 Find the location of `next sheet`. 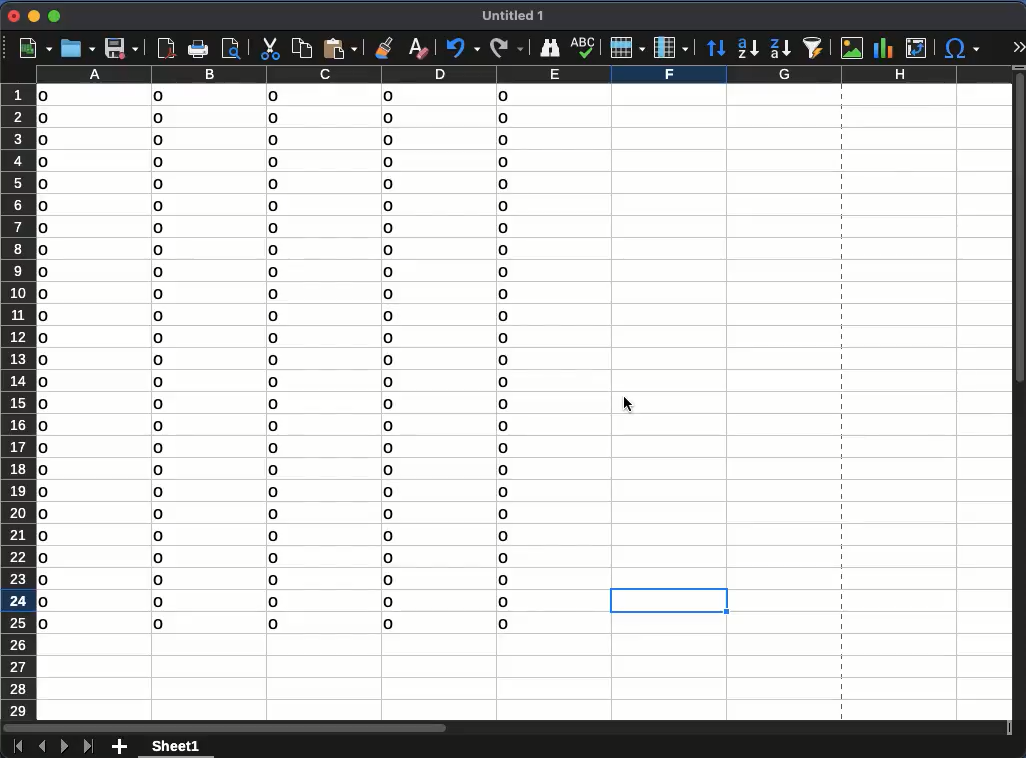

next sheet is located at coordinates (62, 747).